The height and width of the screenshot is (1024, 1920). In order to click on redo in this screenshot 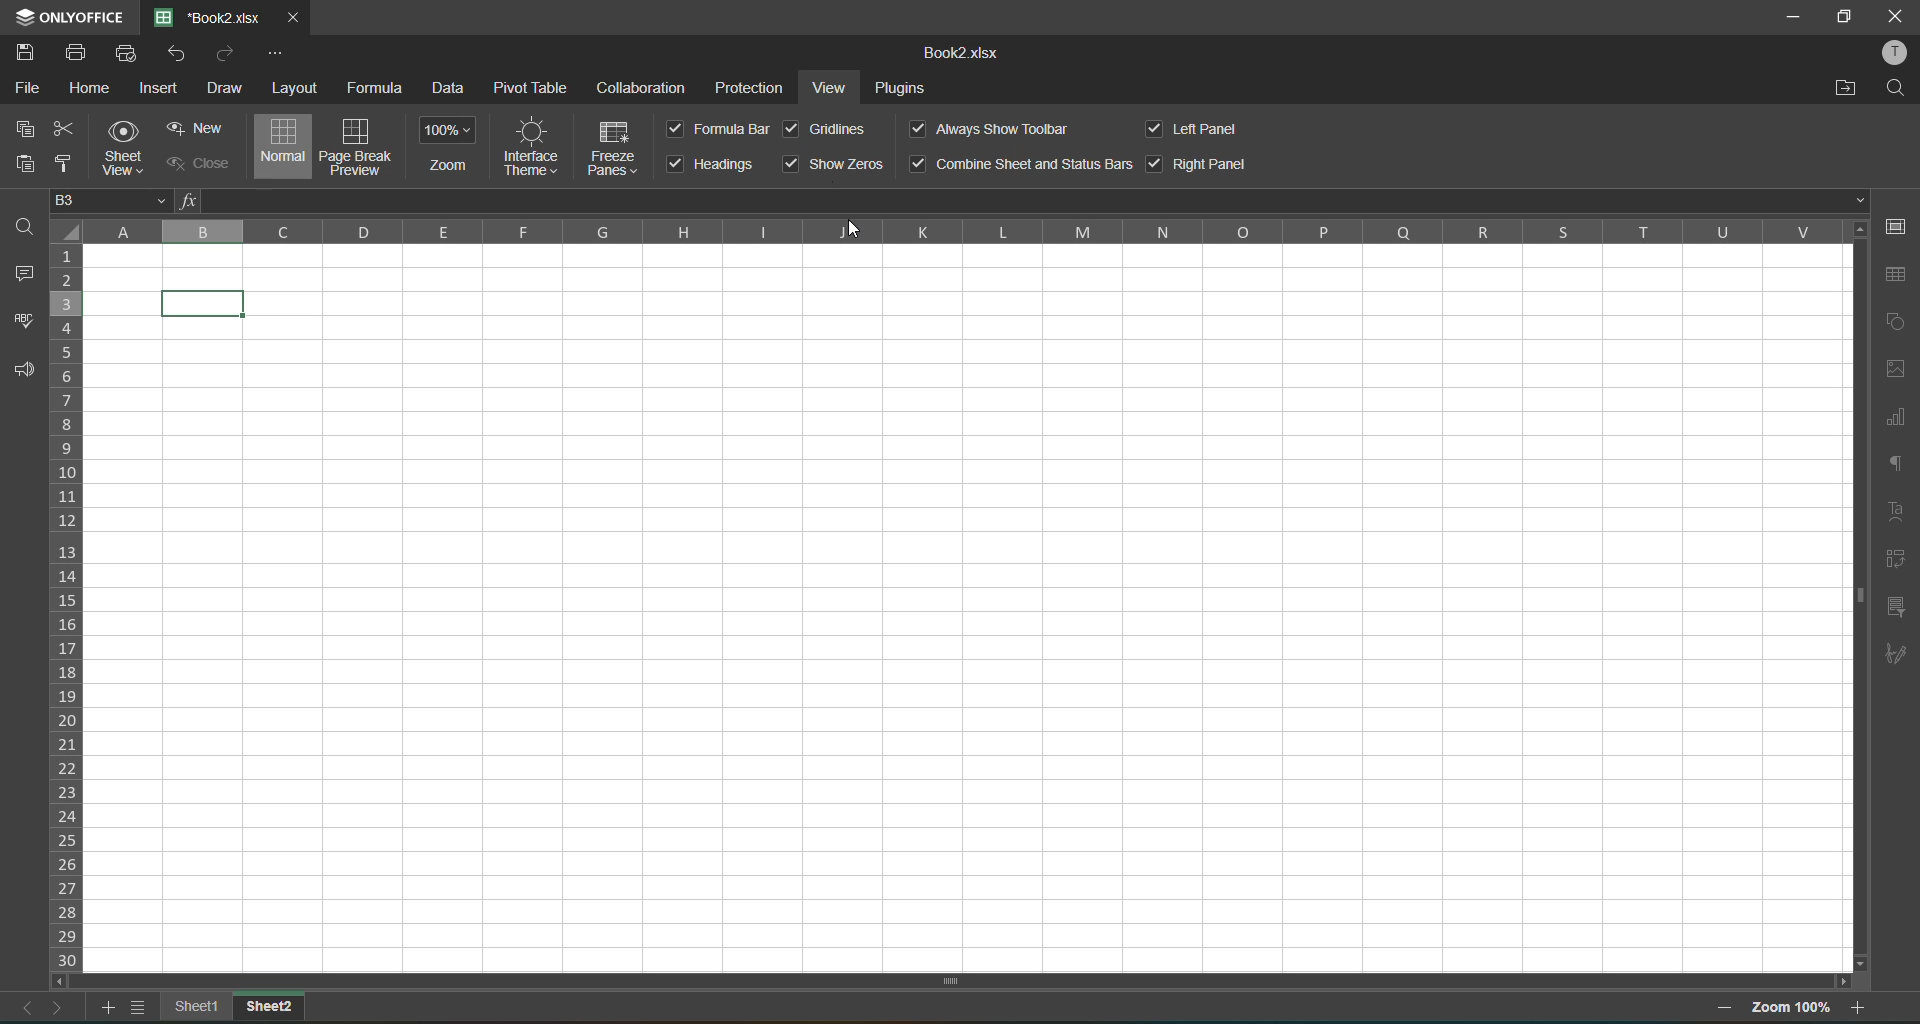, I will do `click(223, 52)`.